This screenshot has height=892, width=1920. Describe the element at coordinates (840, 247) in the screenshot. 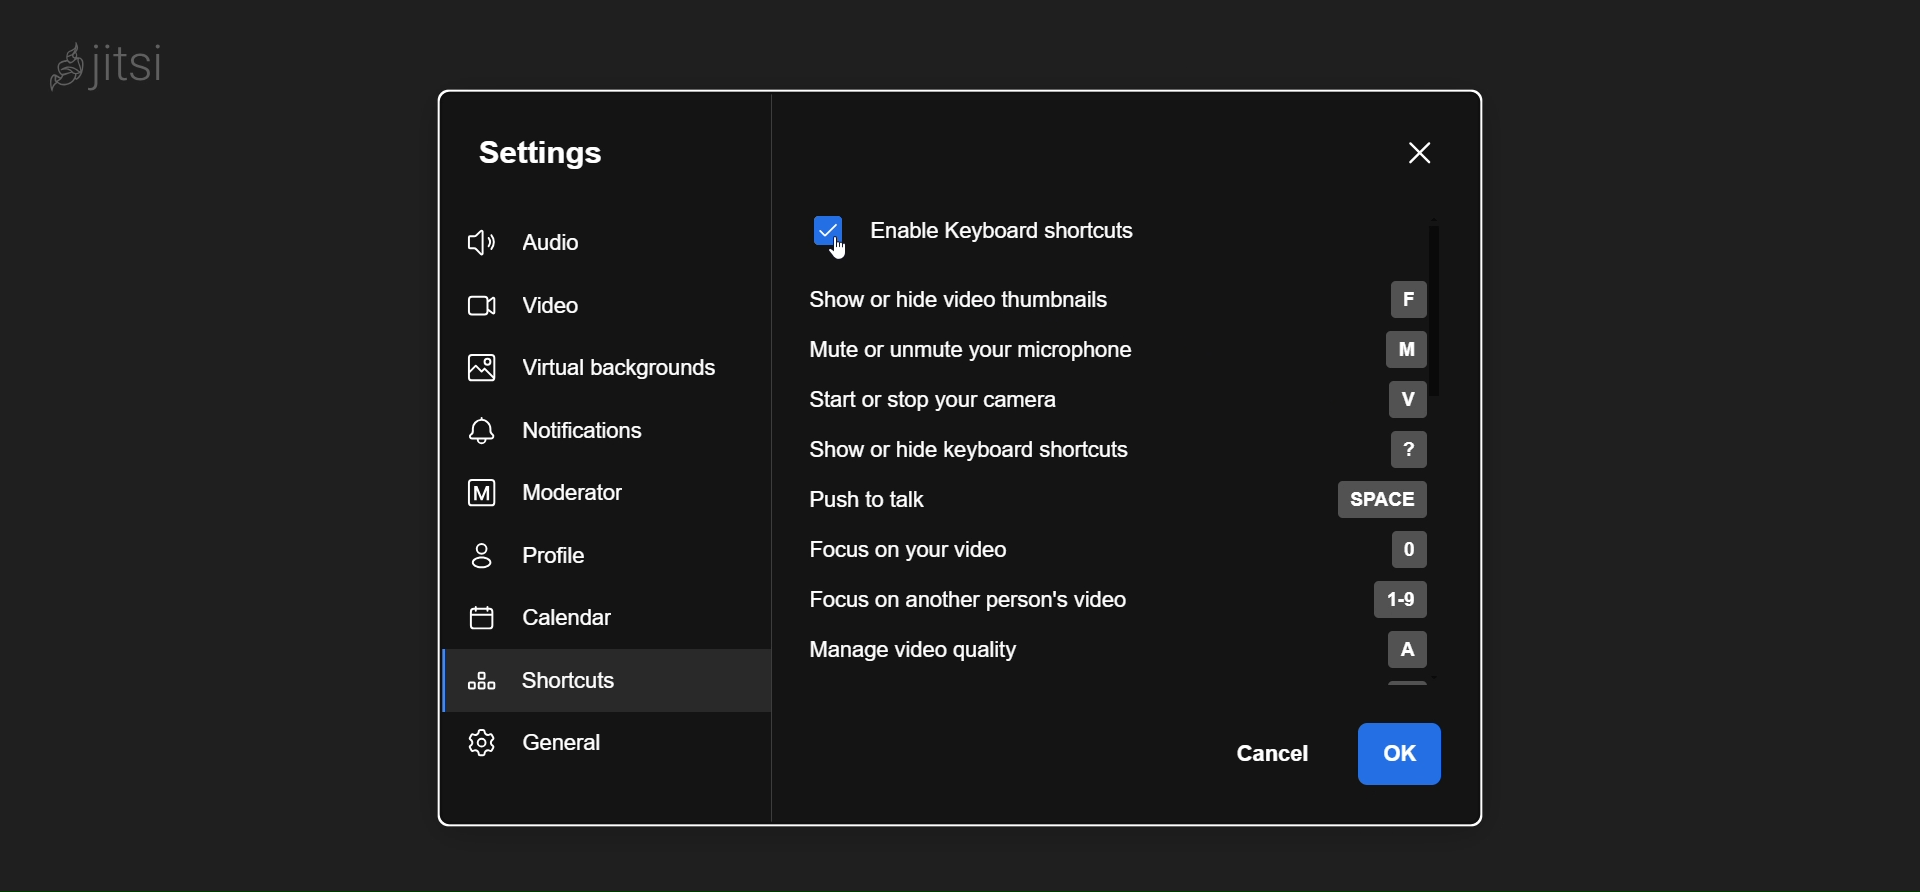

I see `cursor` at that location.